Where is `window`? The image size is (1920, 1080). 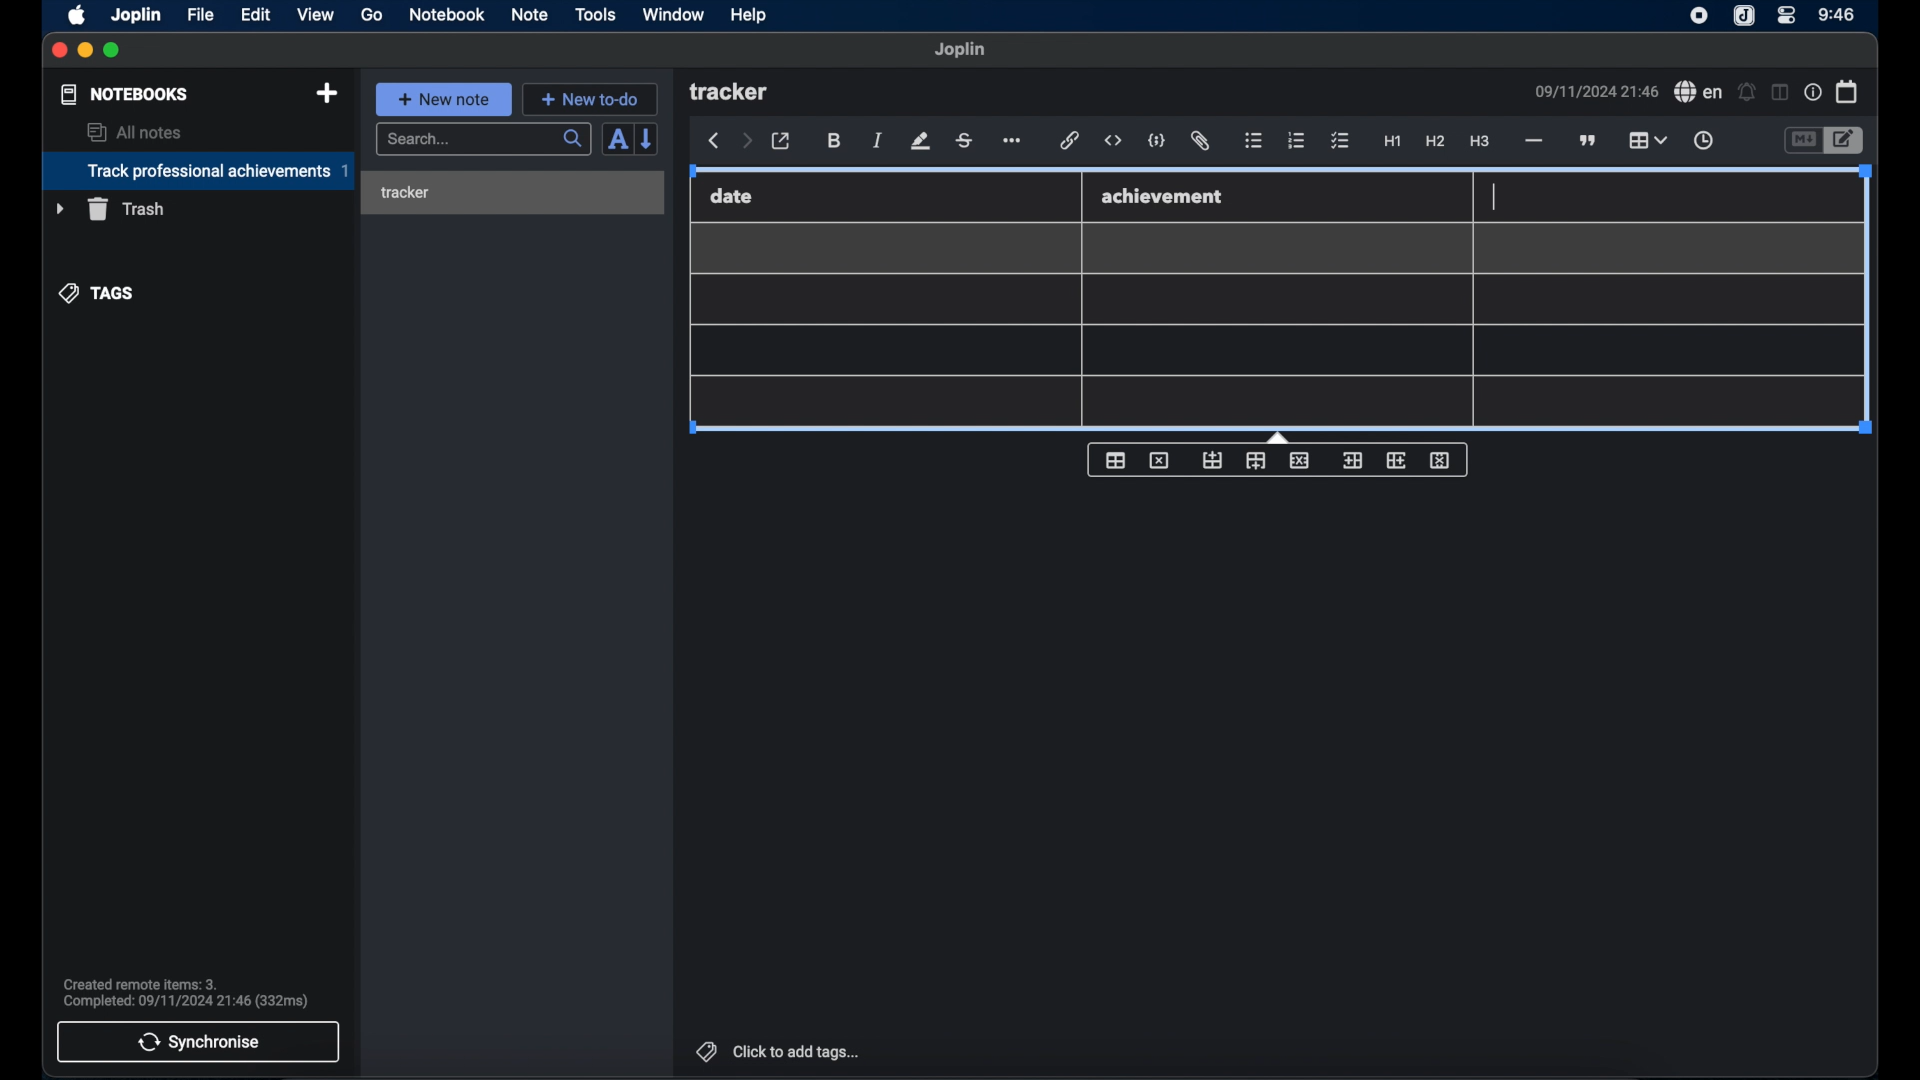 window is located at coordinates (672, 14).